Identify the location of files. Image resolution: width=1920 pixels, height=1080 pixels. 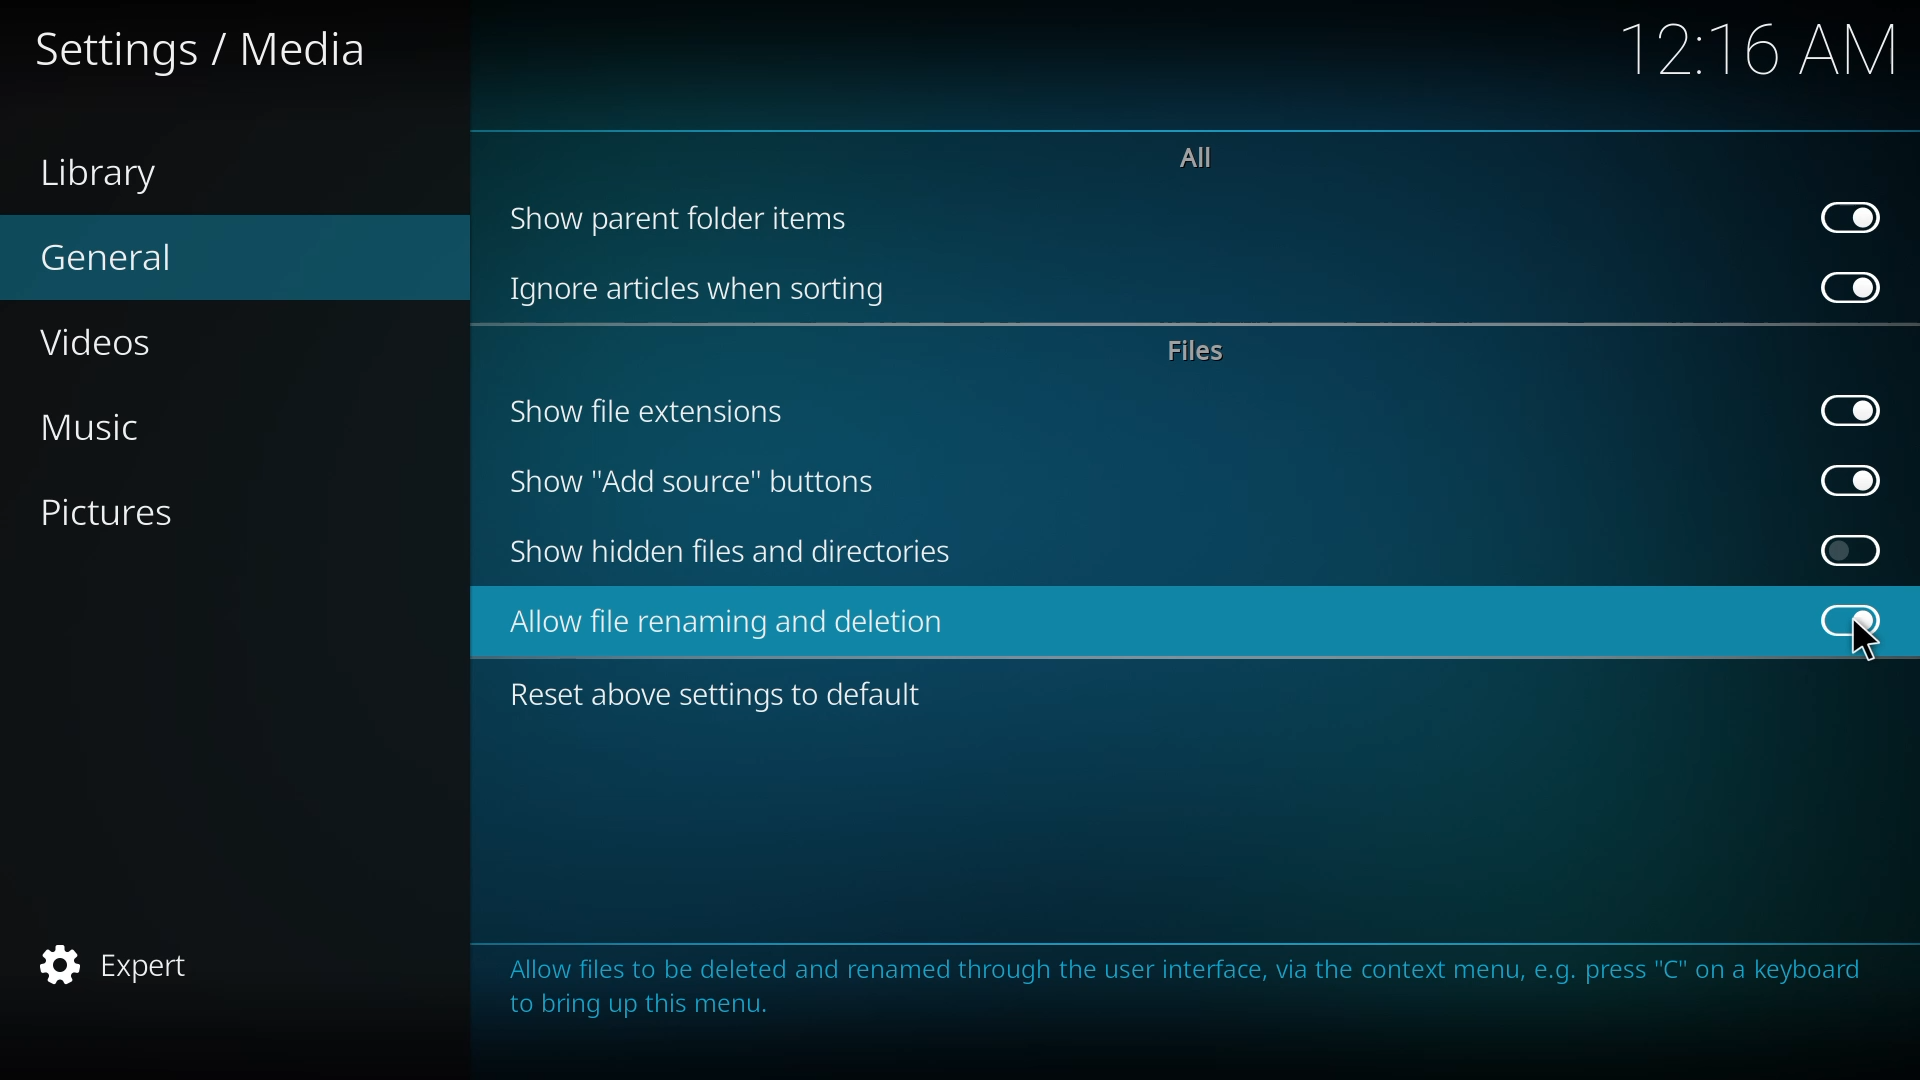
(1201, 350).